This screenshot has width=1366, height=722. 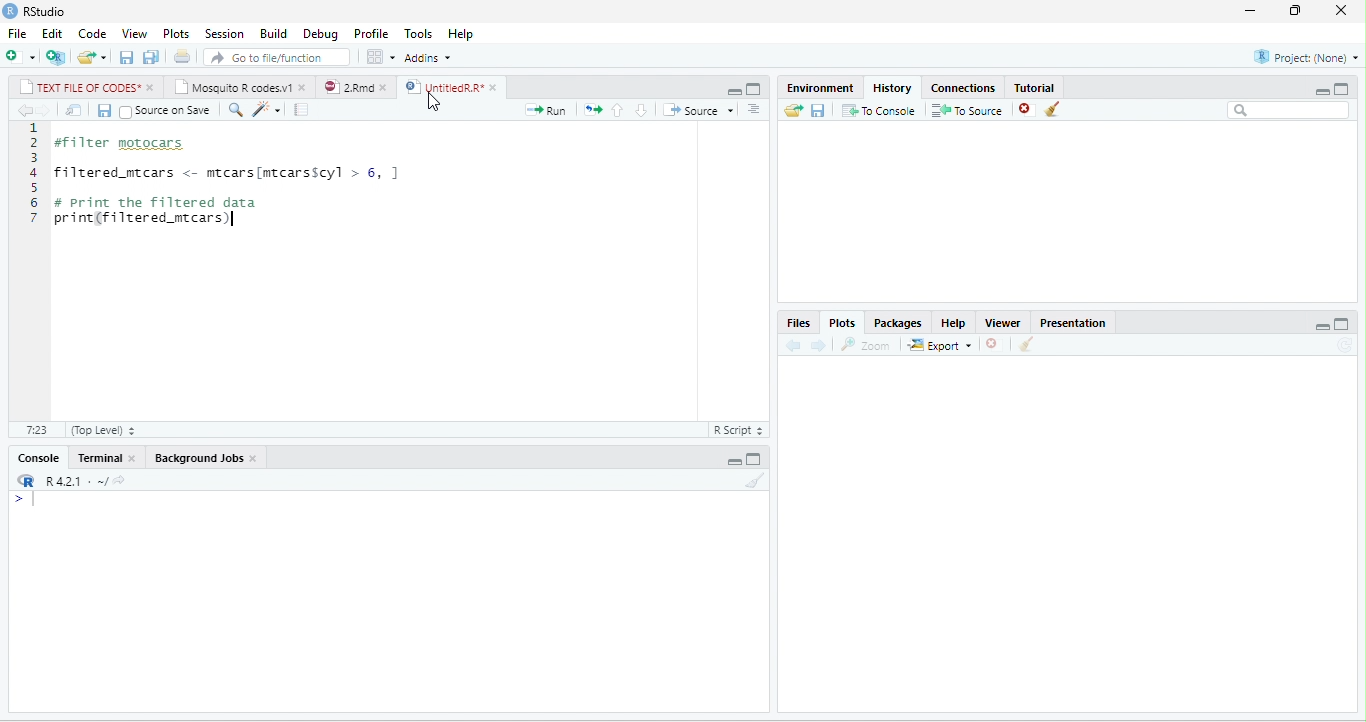 I want to click on forward, so click(x=44, y=110).